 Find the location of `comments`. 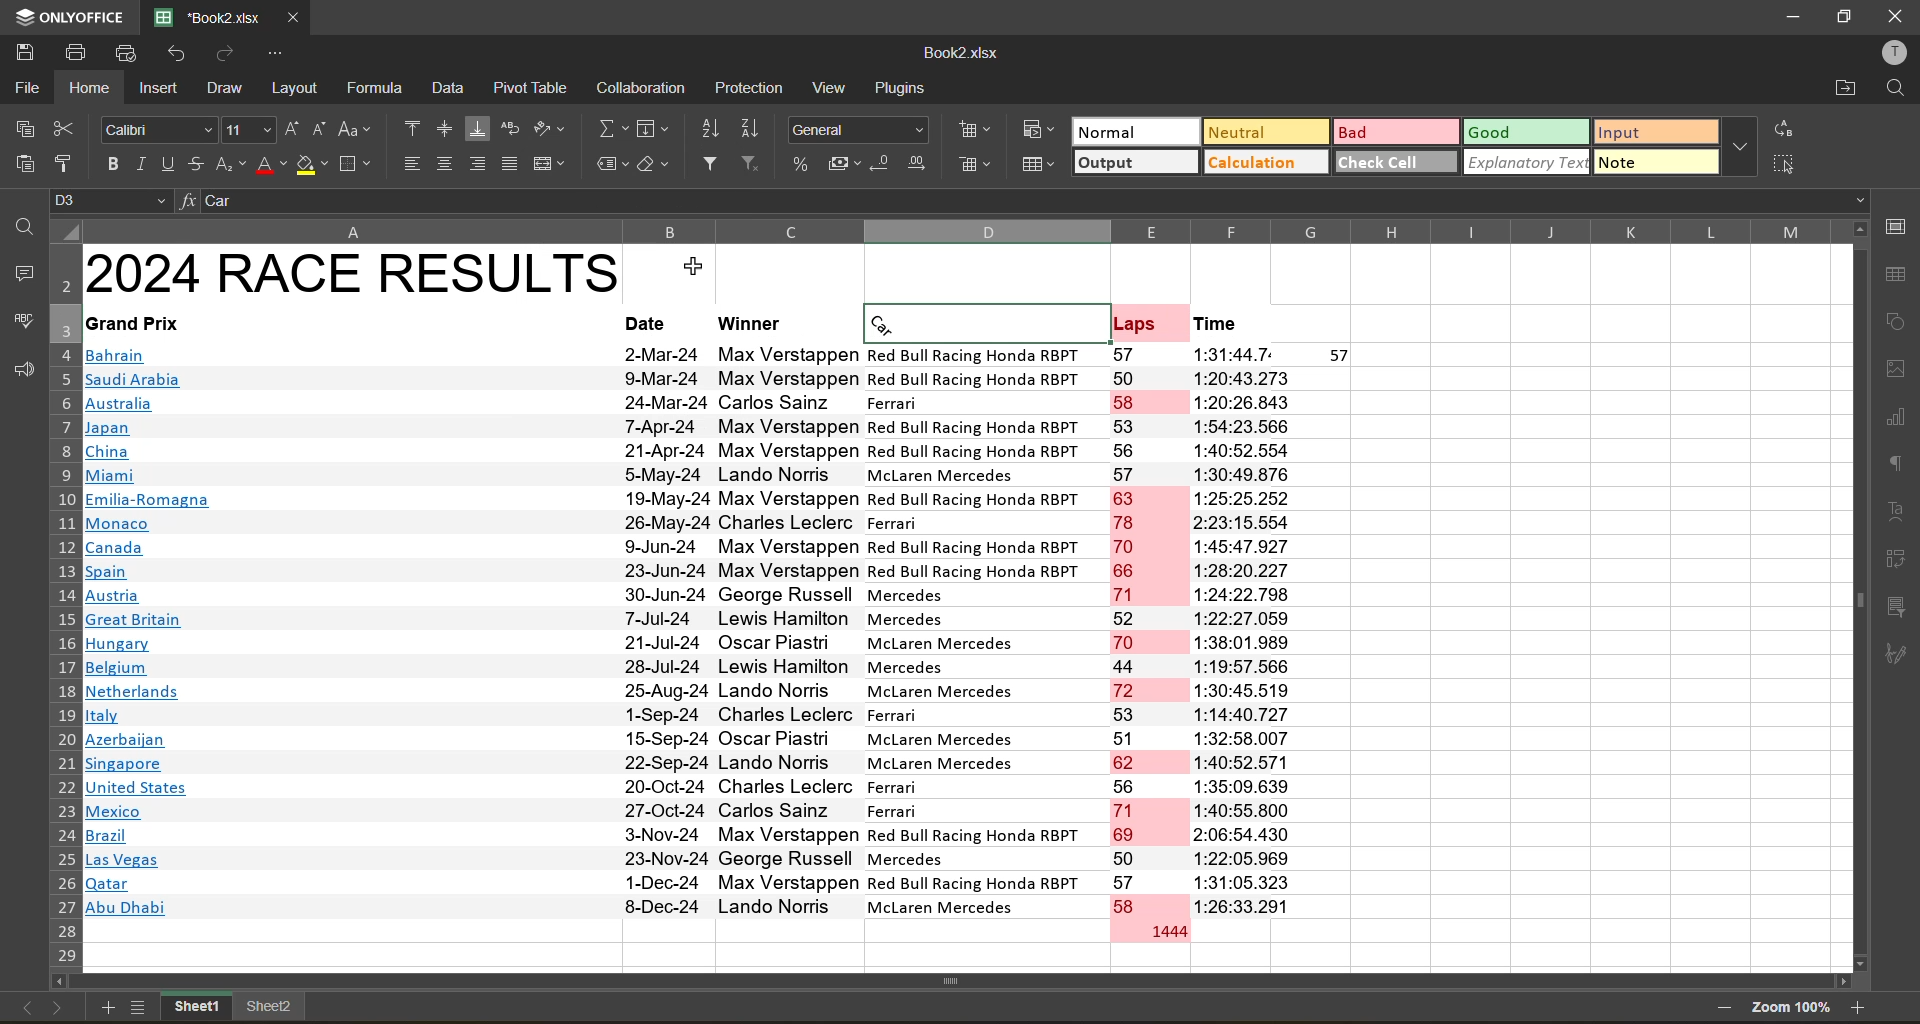

comments is located at coordinates (19, 271).